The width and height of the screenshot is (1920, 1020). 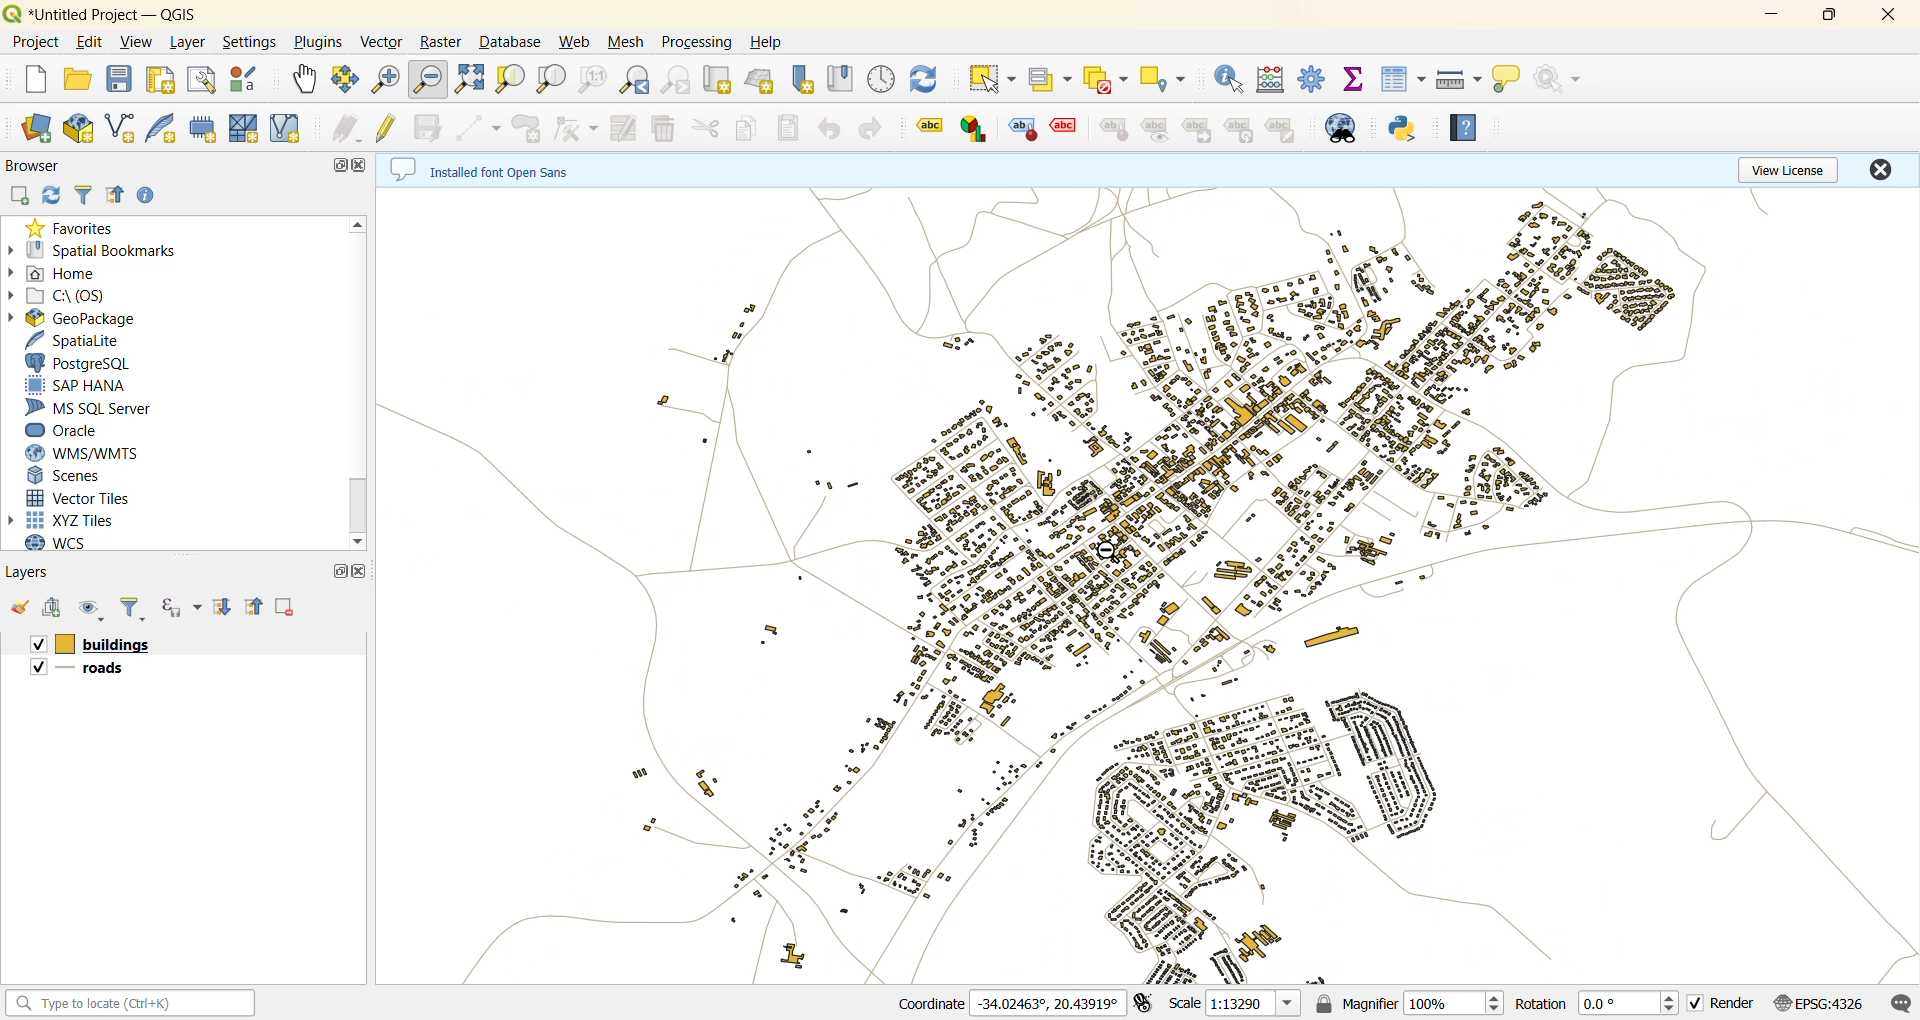 What do you see at coordinates (801, 82) in the screenshot?
I see `new spatial bookmark` at bounding box center [801, 82].